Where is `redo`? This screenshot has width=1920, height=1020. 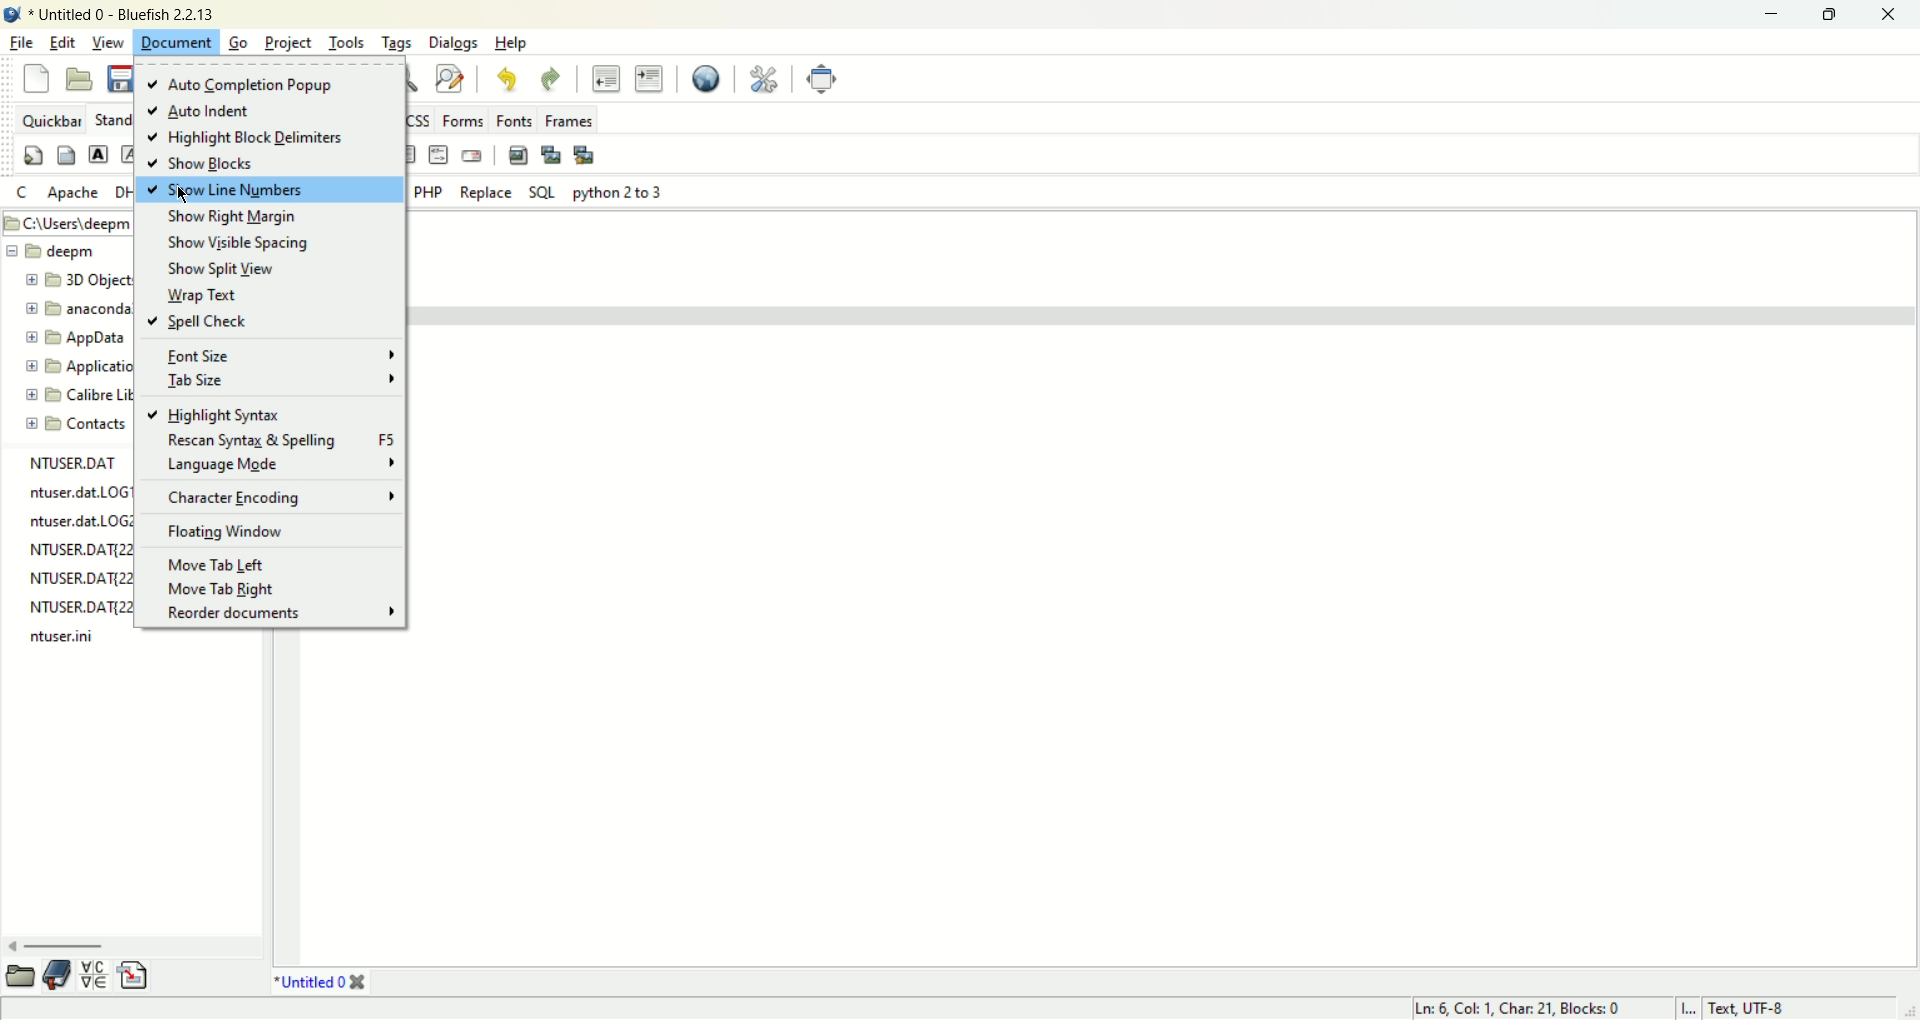
redo is located at coordinates (553, 79).